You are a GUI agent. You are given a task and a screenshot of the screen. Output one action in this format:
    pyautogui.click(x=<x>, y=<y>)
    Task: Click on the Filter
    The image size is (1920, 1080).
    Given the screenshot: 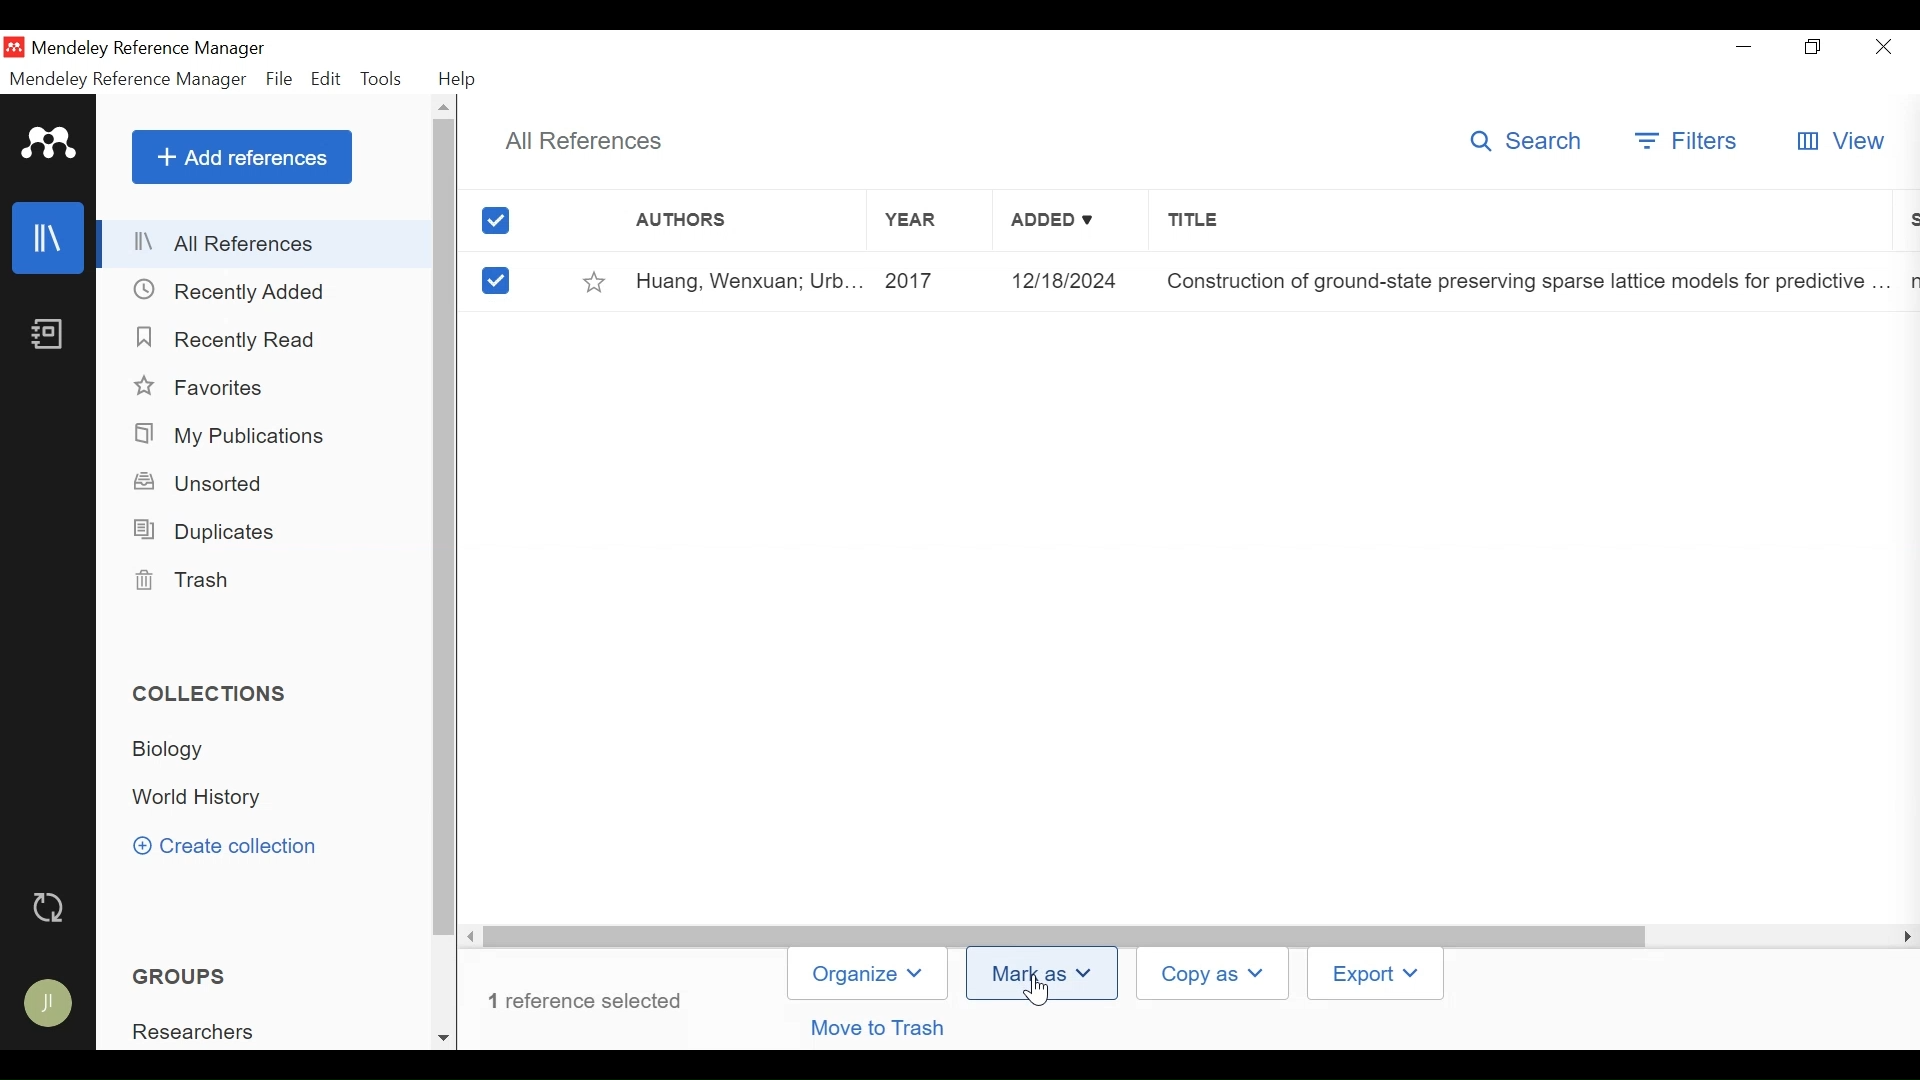 What is the action you would take?
    pyautogui.click(x=1678, y=143)
    